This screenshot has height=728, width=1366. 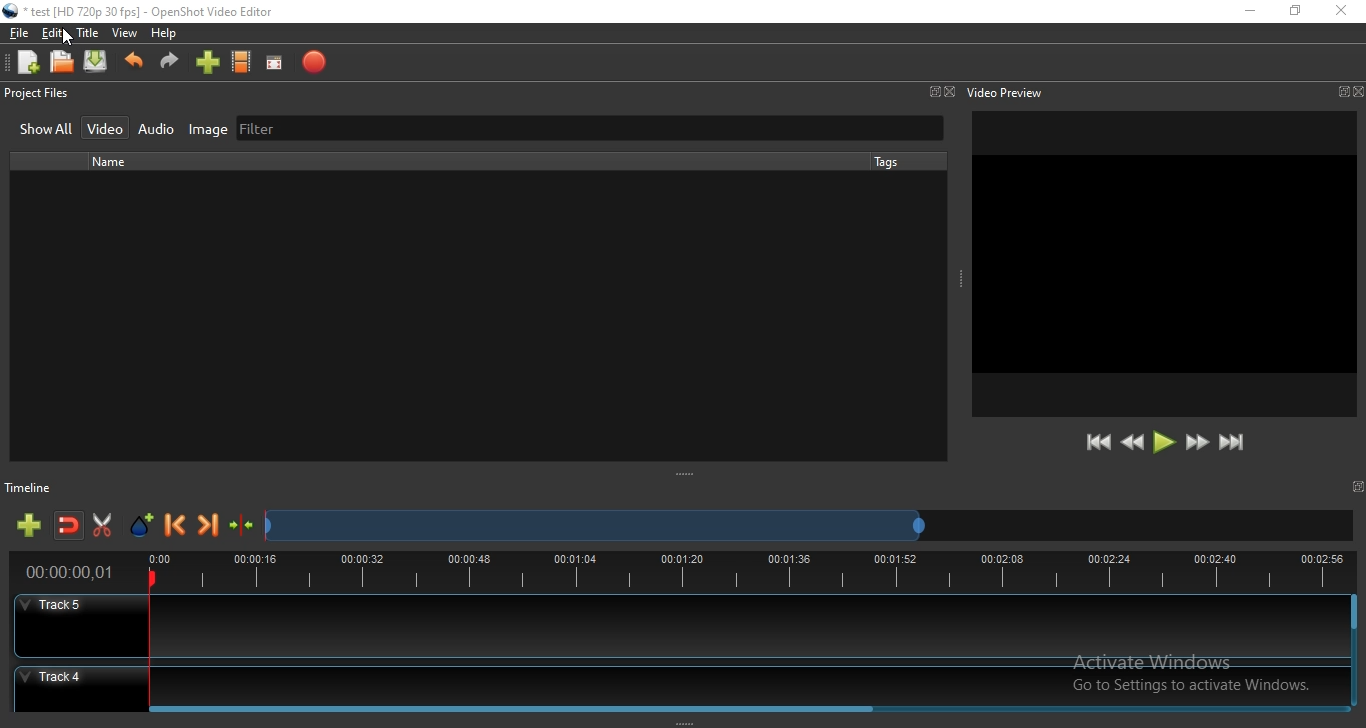 What do you see at coordinates (46, 131) in the screenshot?
I see `Show all` at bounding box center [46, 131].